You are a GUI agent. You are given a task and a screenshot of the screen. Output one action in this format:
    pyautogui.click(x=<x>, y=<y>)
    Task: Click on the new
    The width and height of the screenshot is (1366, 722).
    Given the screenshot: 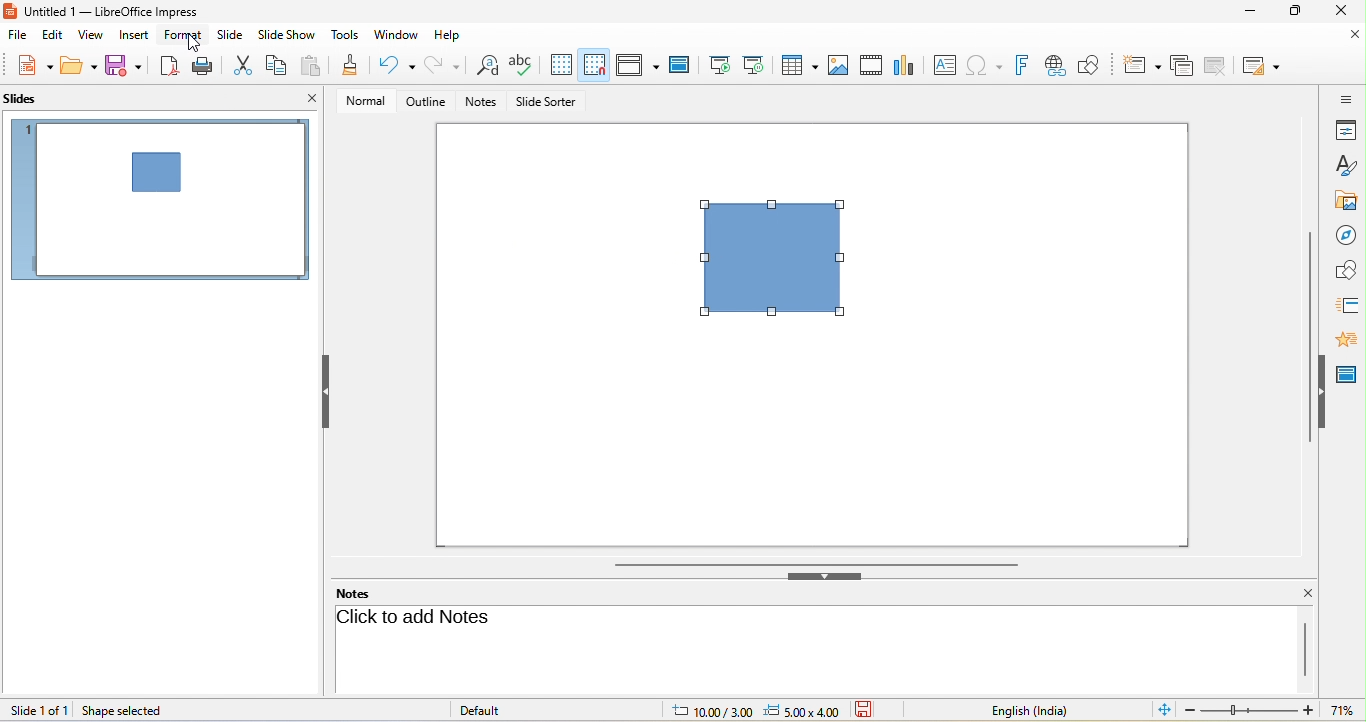 What is the action you would take?
    pyautogui.click(x=31, y=67)
    